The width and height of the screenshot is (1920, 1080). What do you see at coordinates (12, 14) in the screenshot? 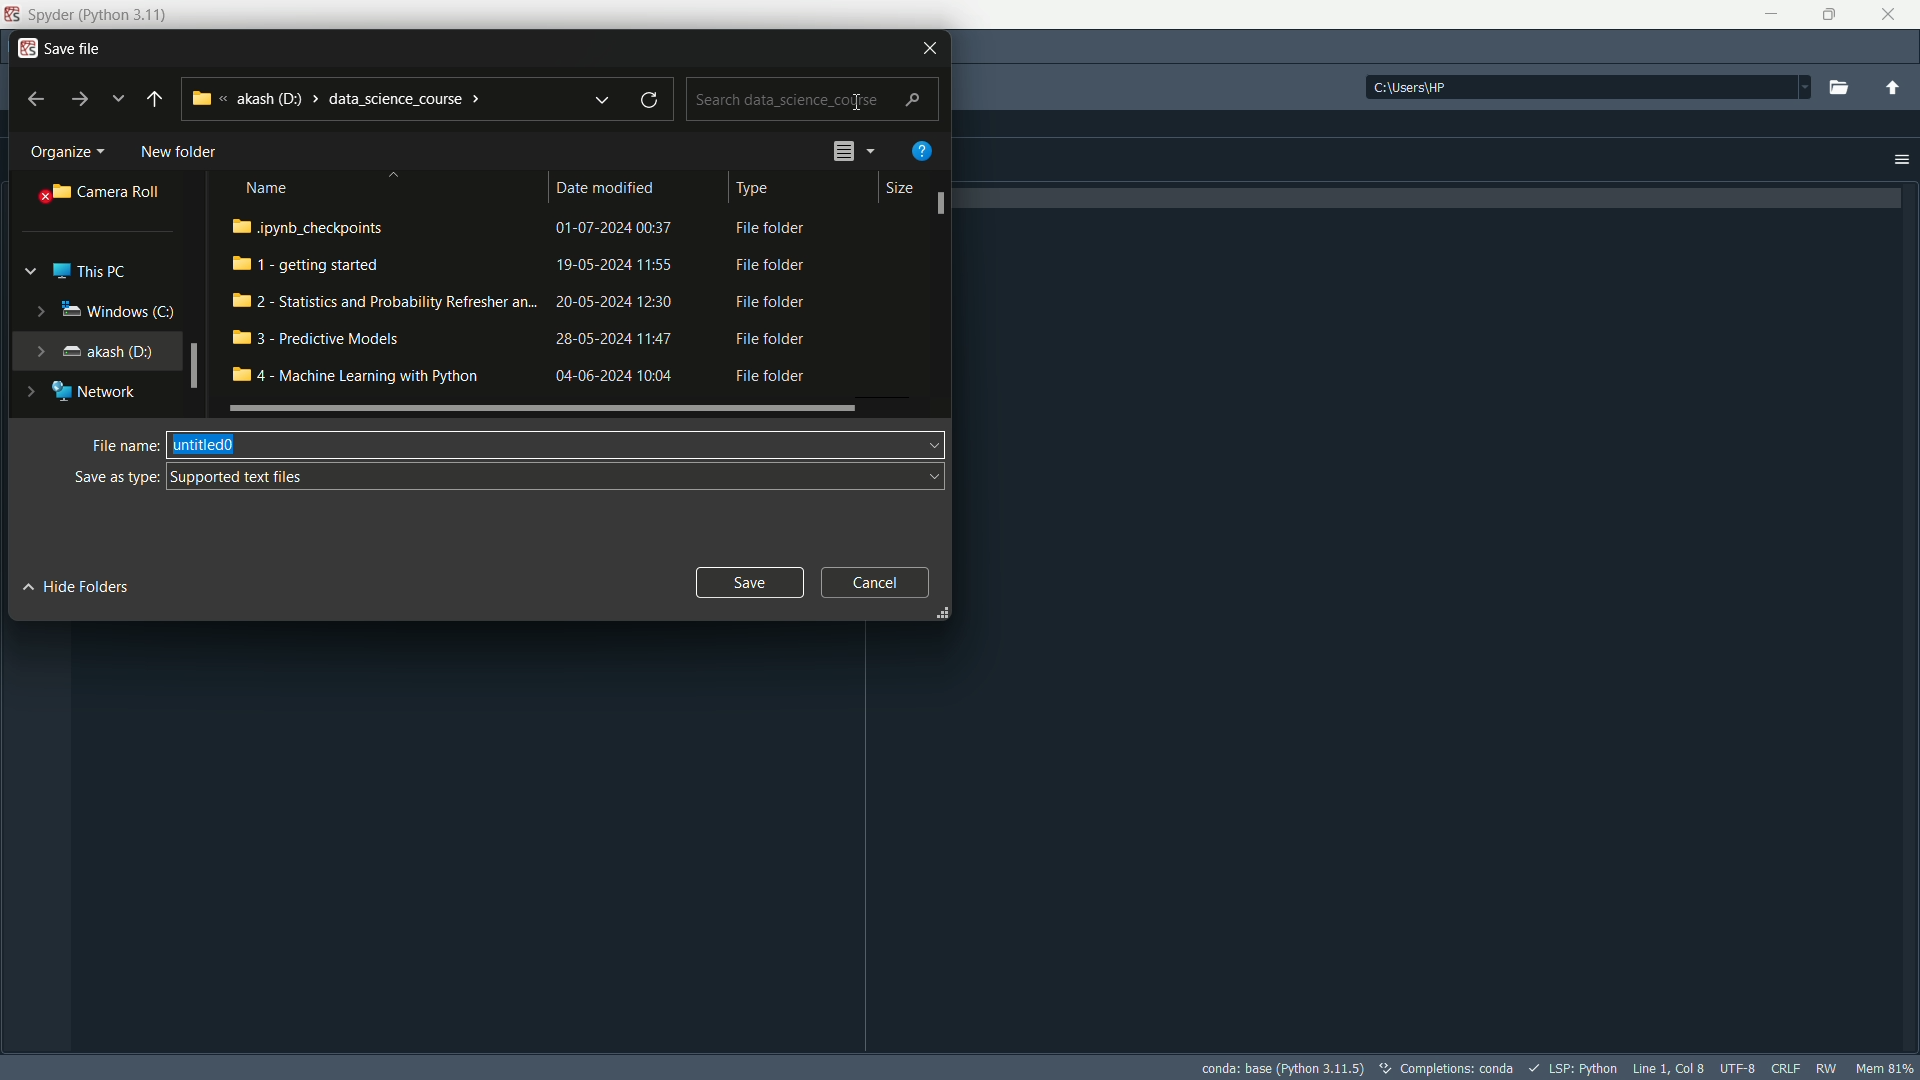
I see `Spyder logo` at bounding box center [12, 14].